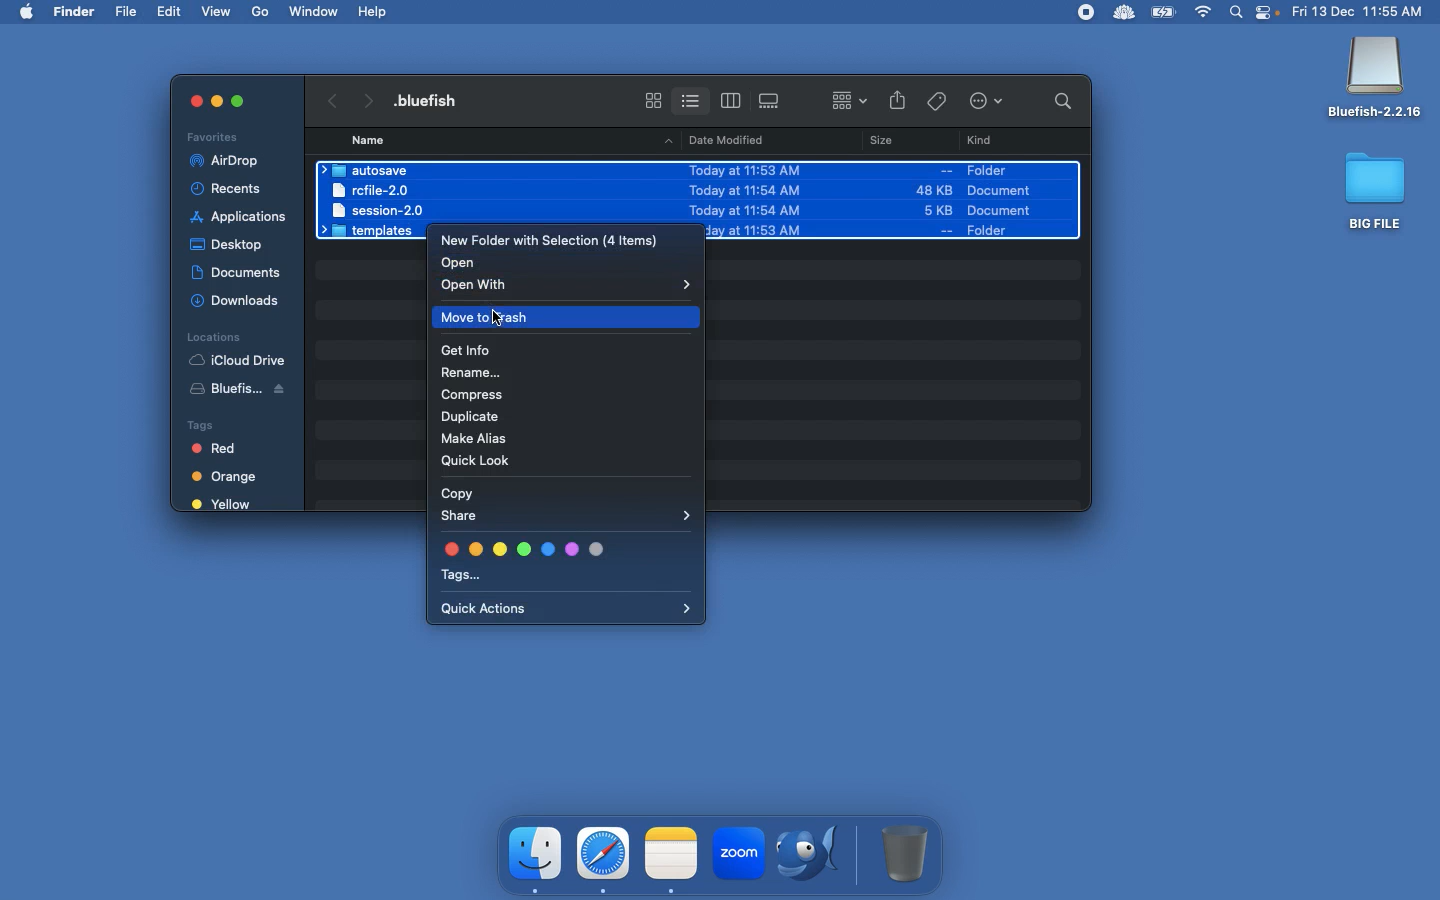  I want to click on note, so click(671, 851).